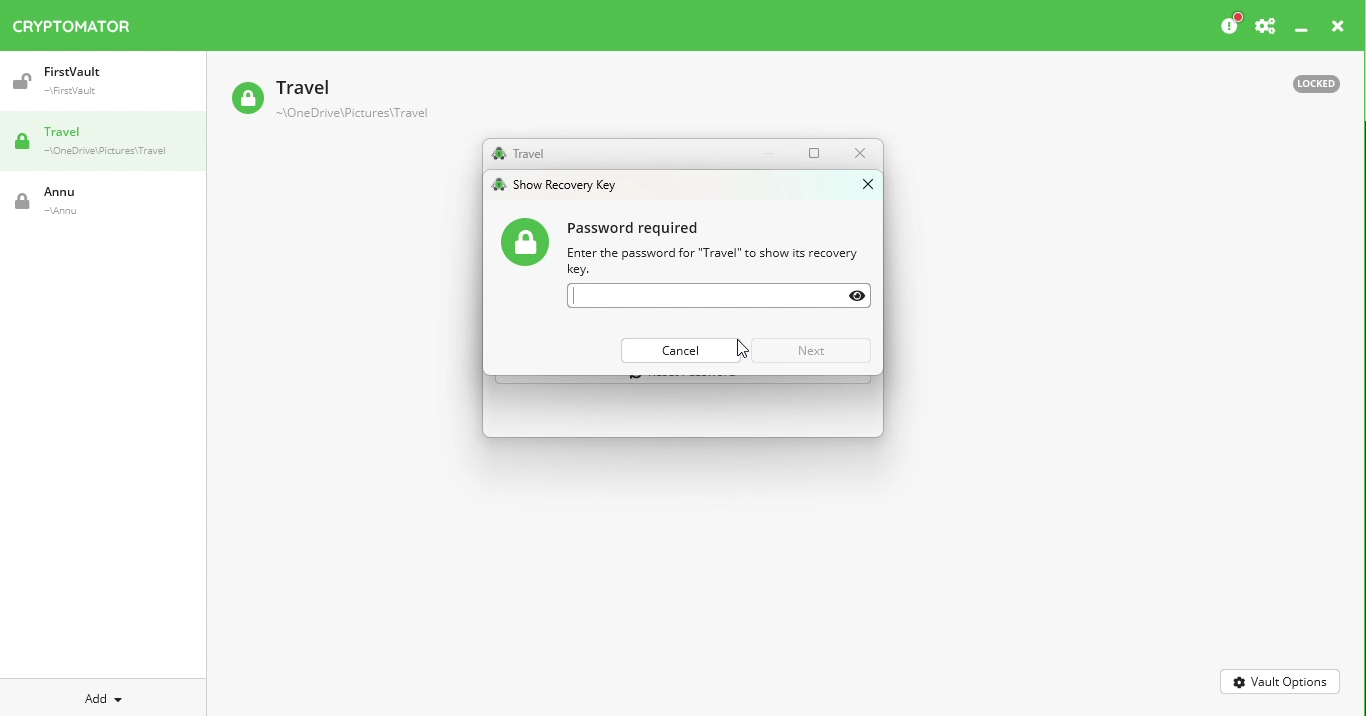 The width and height of the screenshot is (1366, 716). I want to click on Minimize, so click(1302, 31).